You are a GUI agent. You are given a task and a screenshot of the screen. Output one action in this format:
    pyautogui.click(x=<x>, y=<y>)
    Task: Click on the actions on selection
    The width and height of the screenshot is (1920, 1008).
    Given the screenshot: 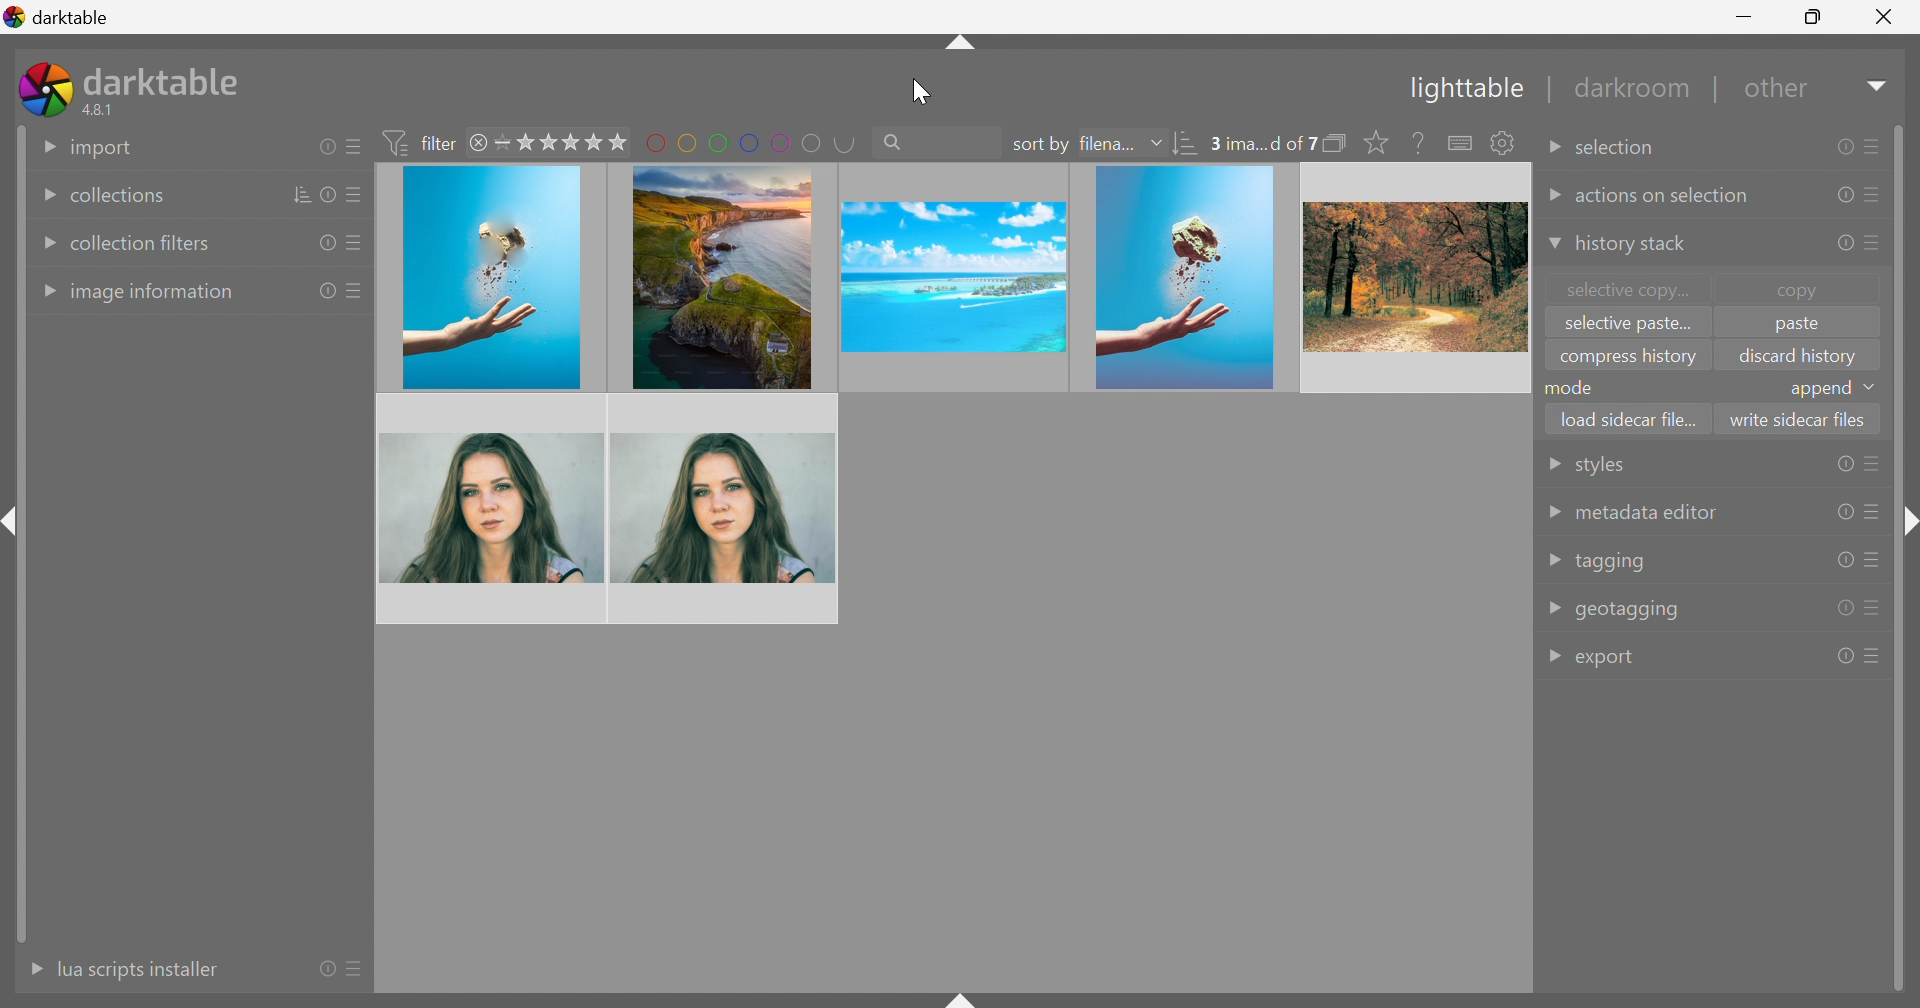 What is the action you would take?
    pyautogui.click(x=1664, y=197)
    